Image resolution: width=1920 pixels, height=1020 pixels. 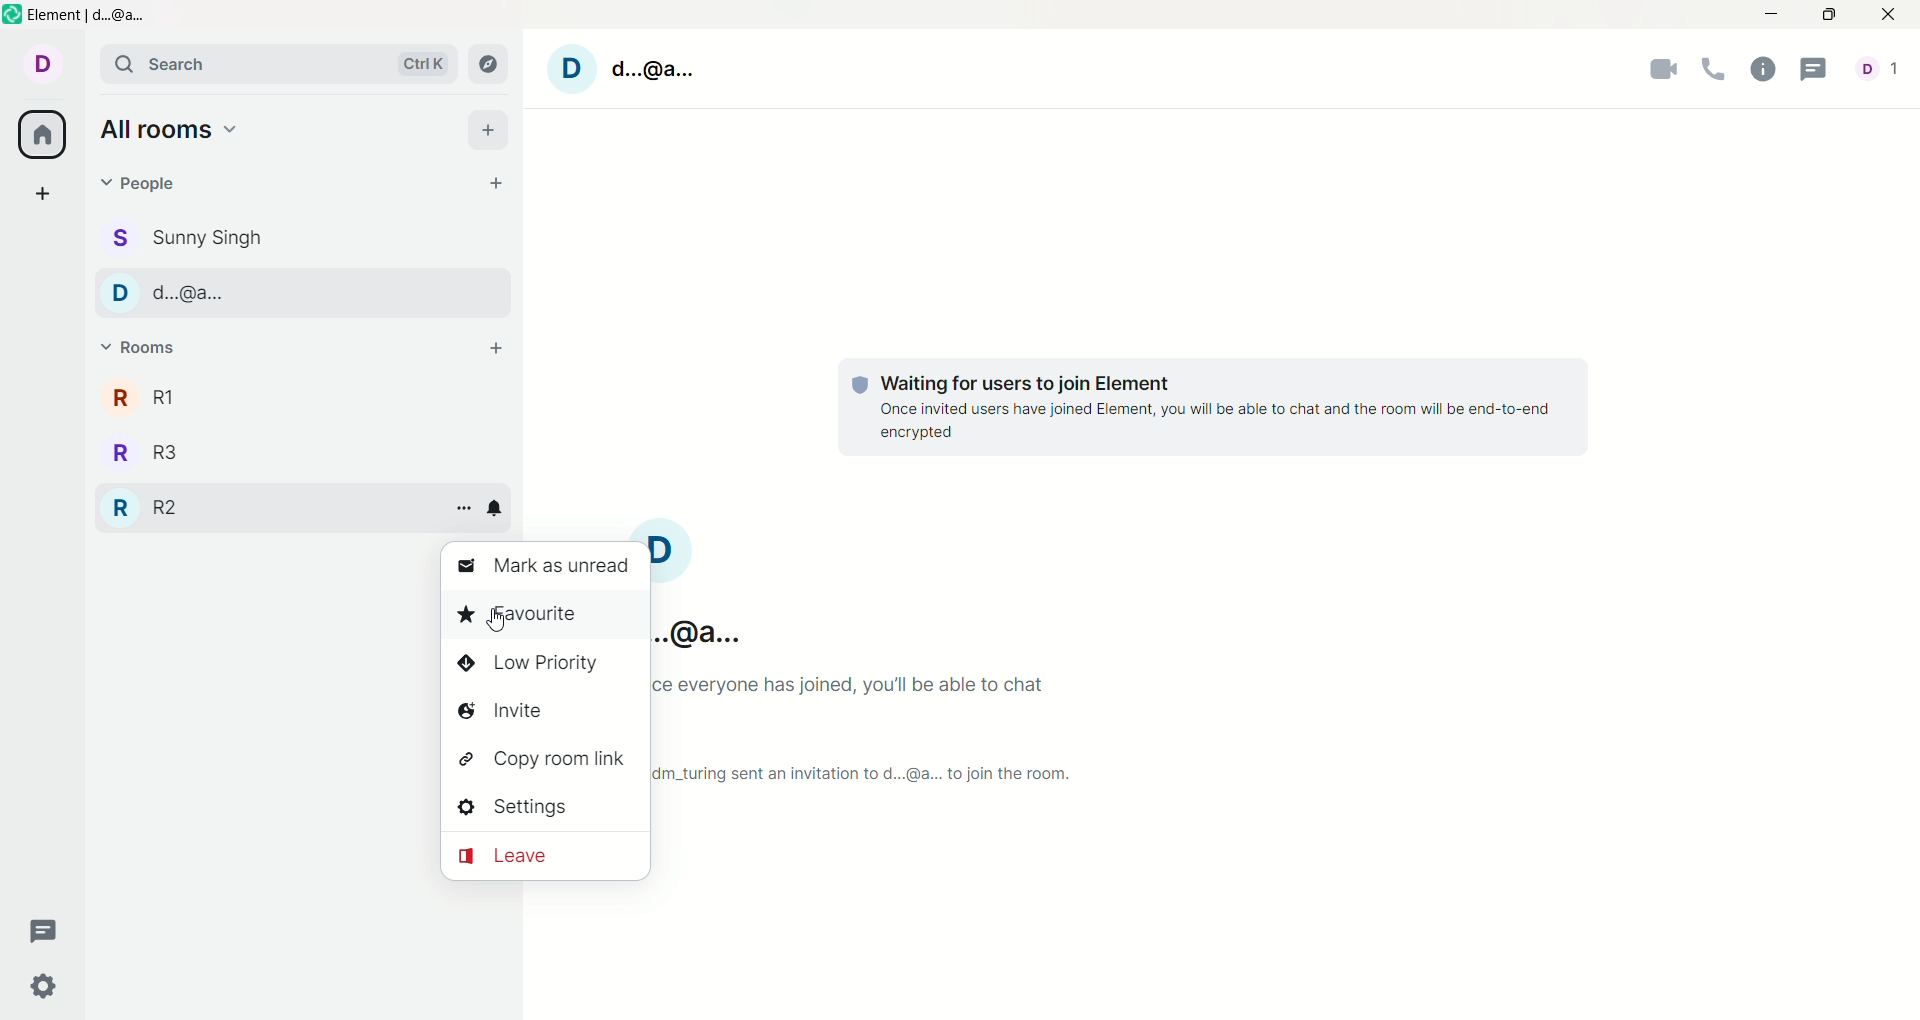 What do you see at coordinates (184, 238) in the screenshot?
I see `Sunny Singh chat` at bounding box center [184, 238].